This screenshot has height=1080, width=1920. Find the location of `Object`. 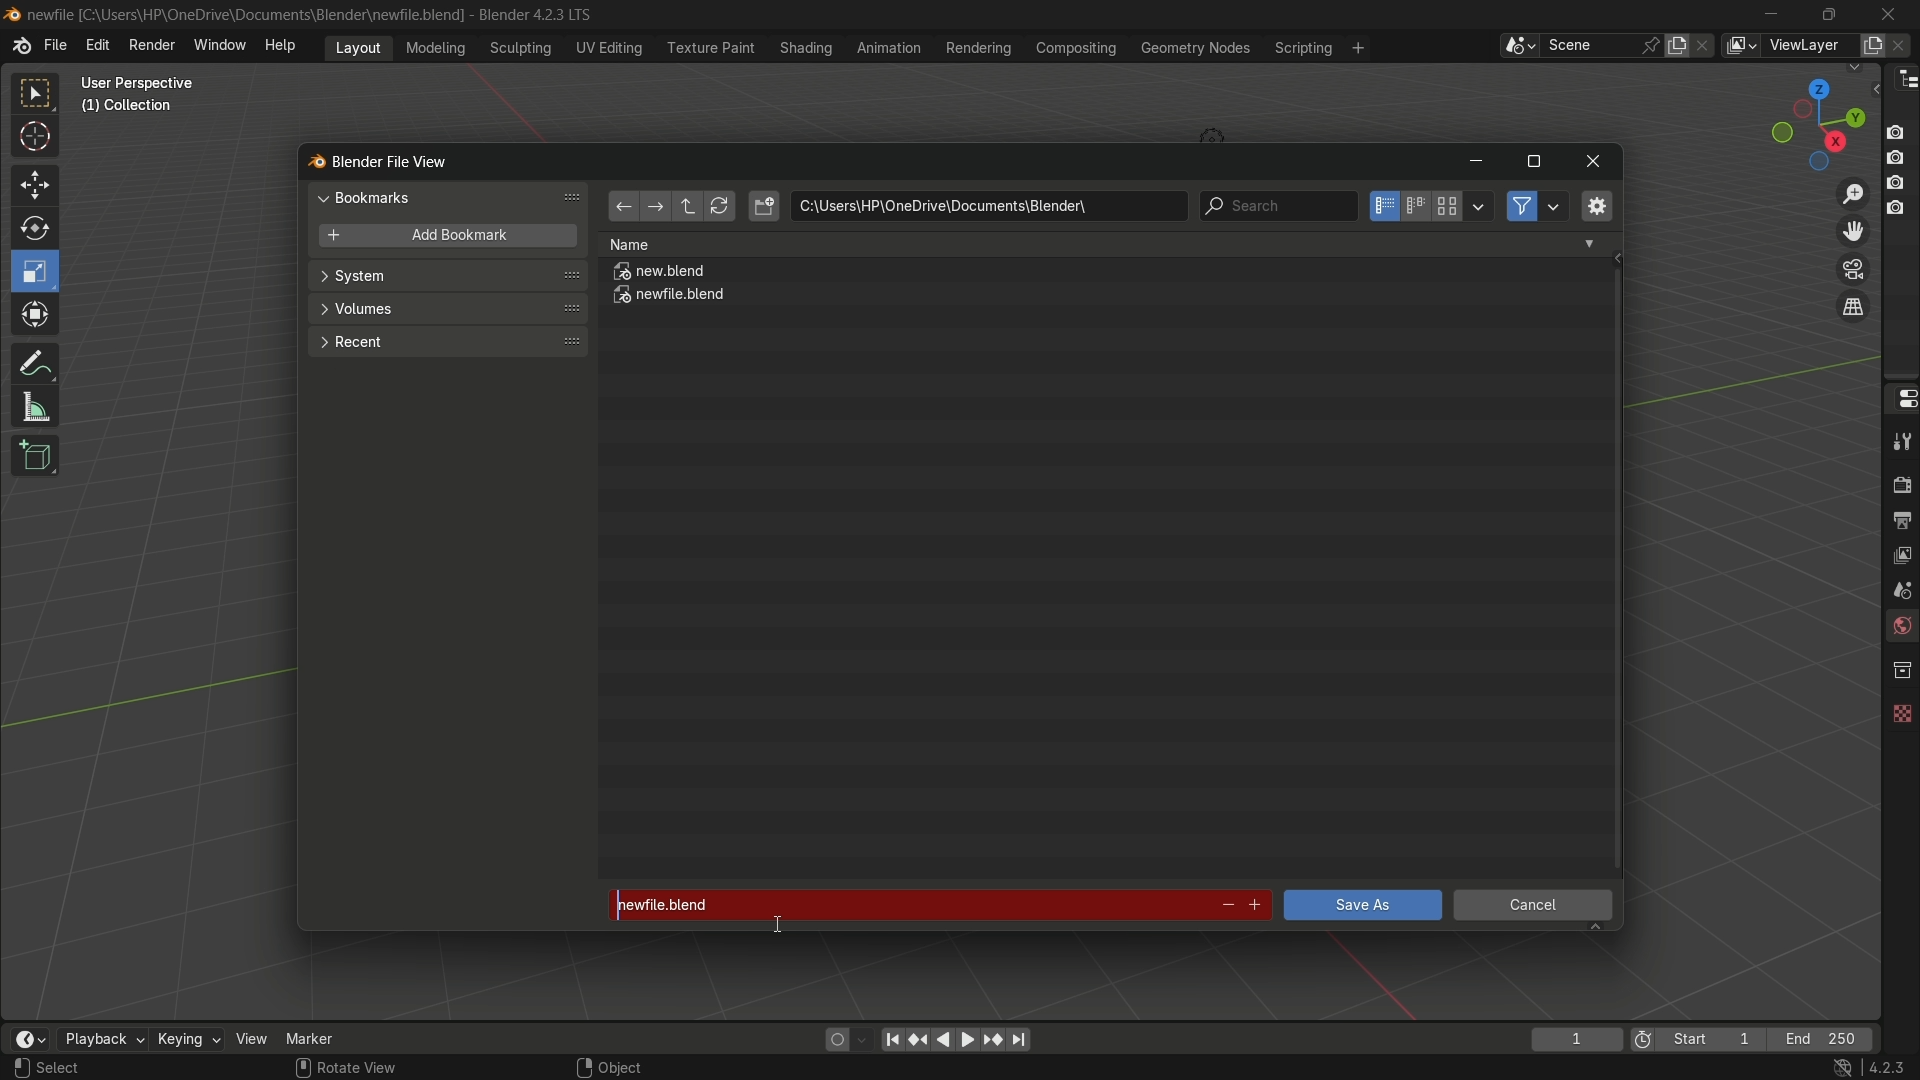

Object is located at coordinates (633, 1062).